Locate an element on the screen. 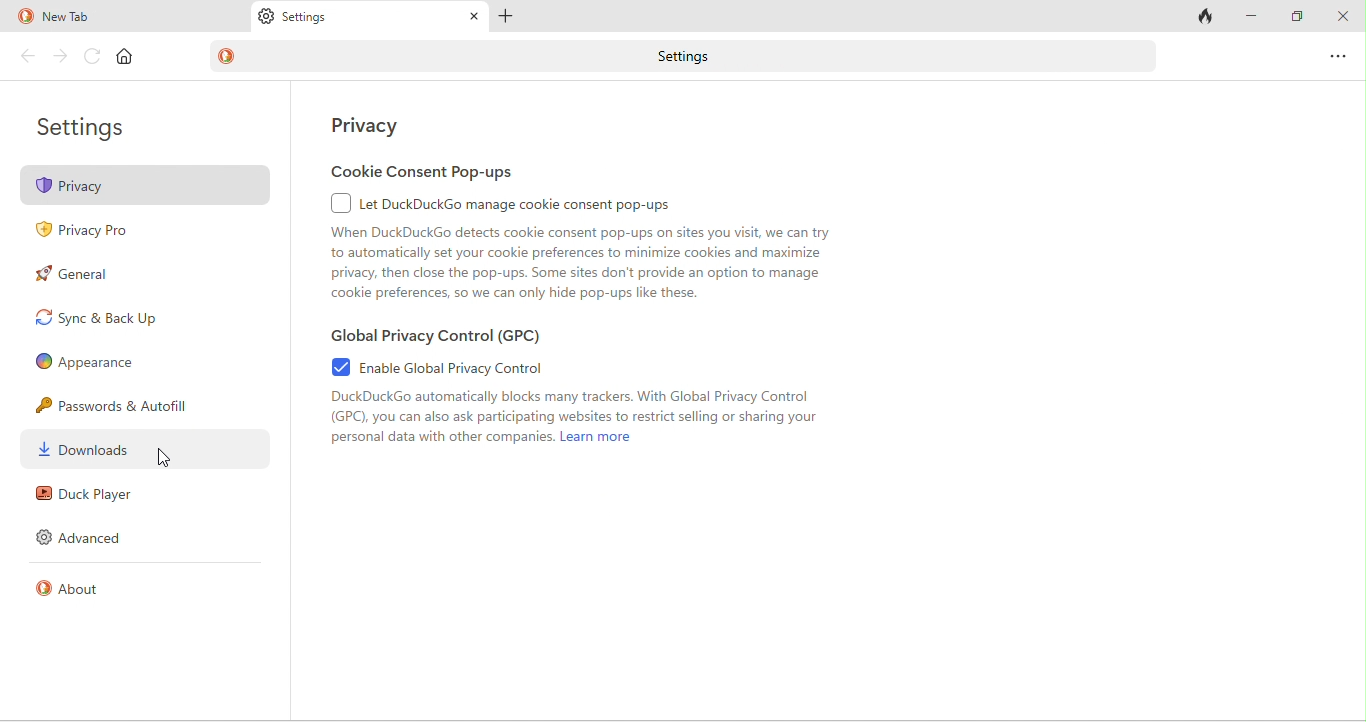 This screenshot has height=722, width=1366. new tab is located at coordinates (129, 22).